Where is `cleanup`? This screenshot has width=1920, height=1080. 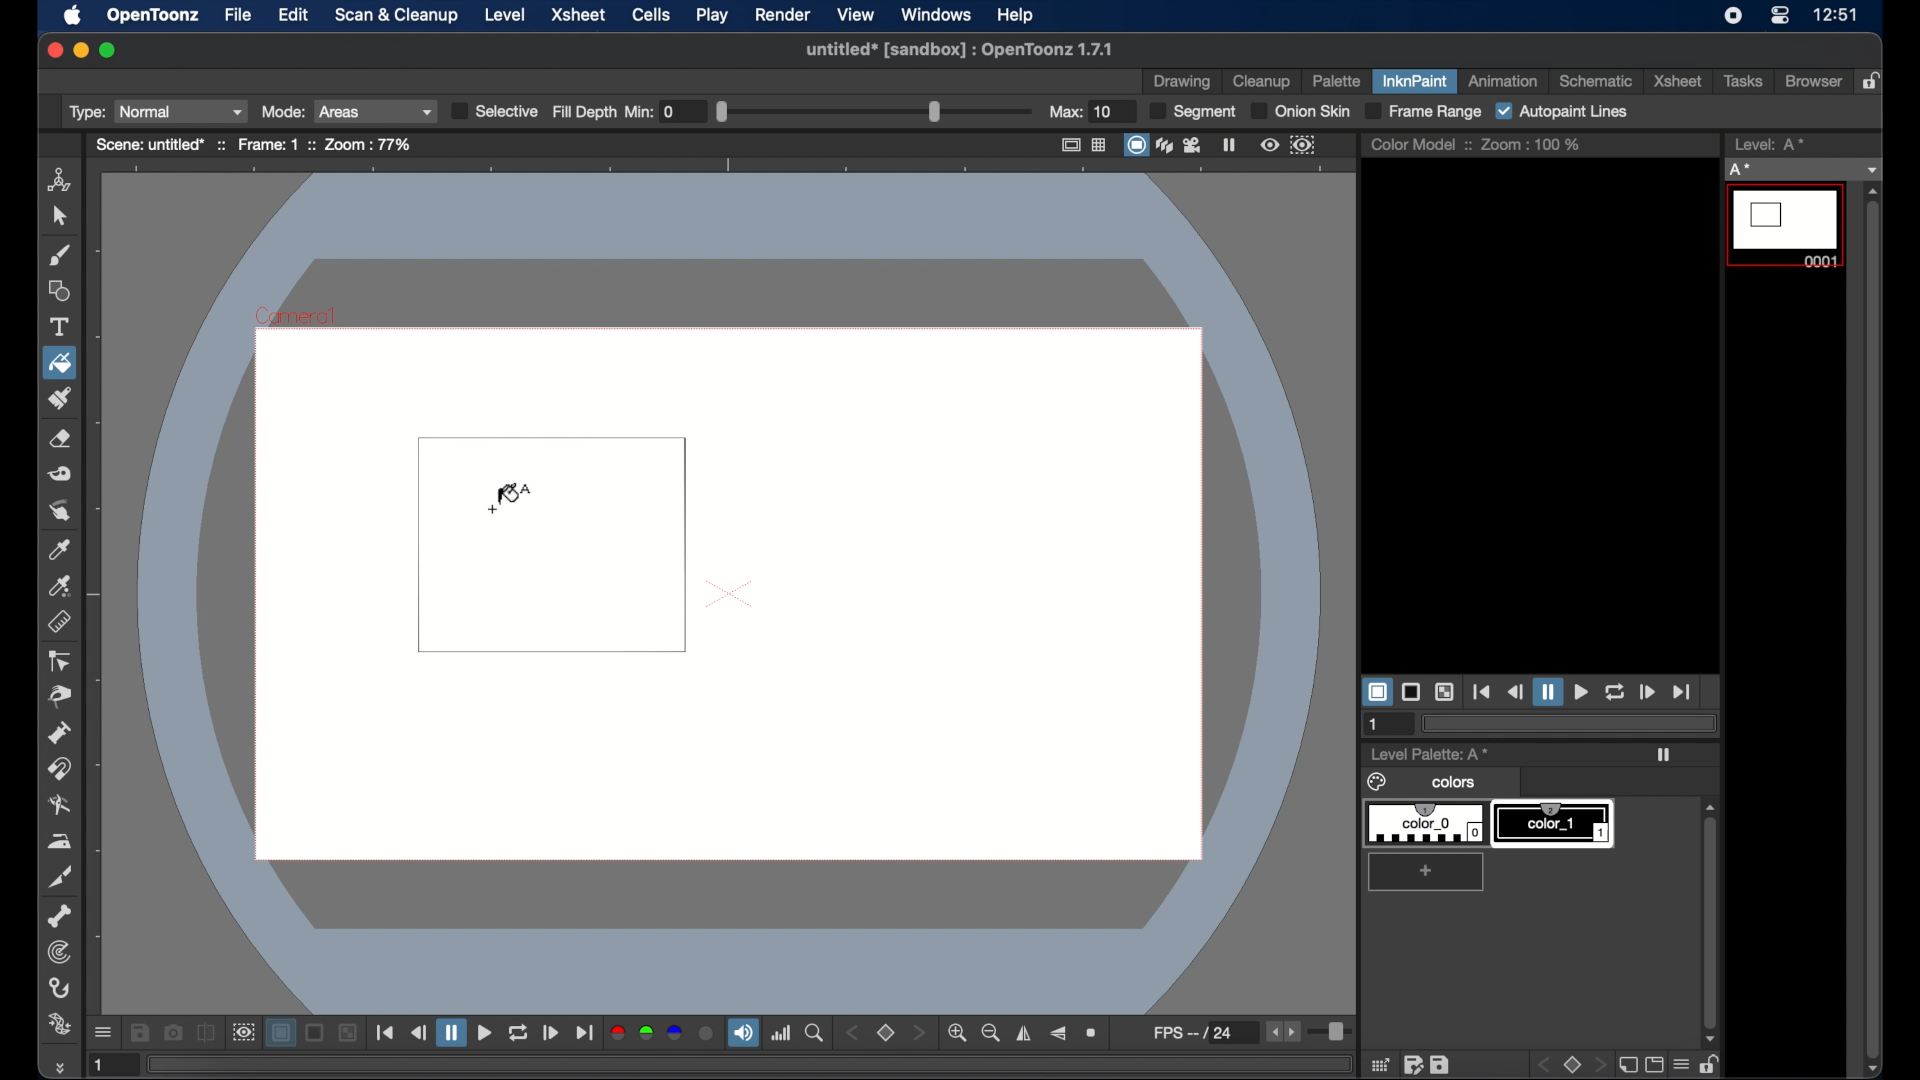
cleanup is located at coordinates (1264, 81).